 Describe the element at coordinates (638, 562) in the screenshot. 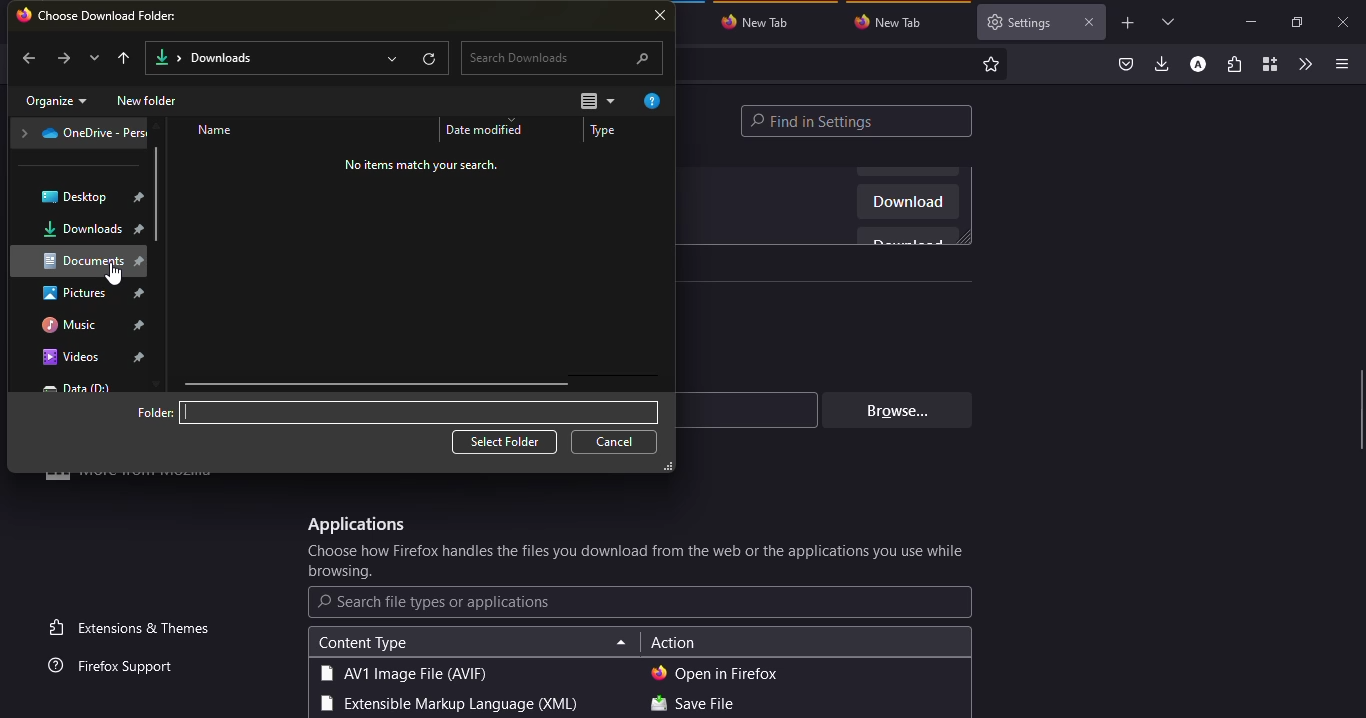

I see `choose` at that location.